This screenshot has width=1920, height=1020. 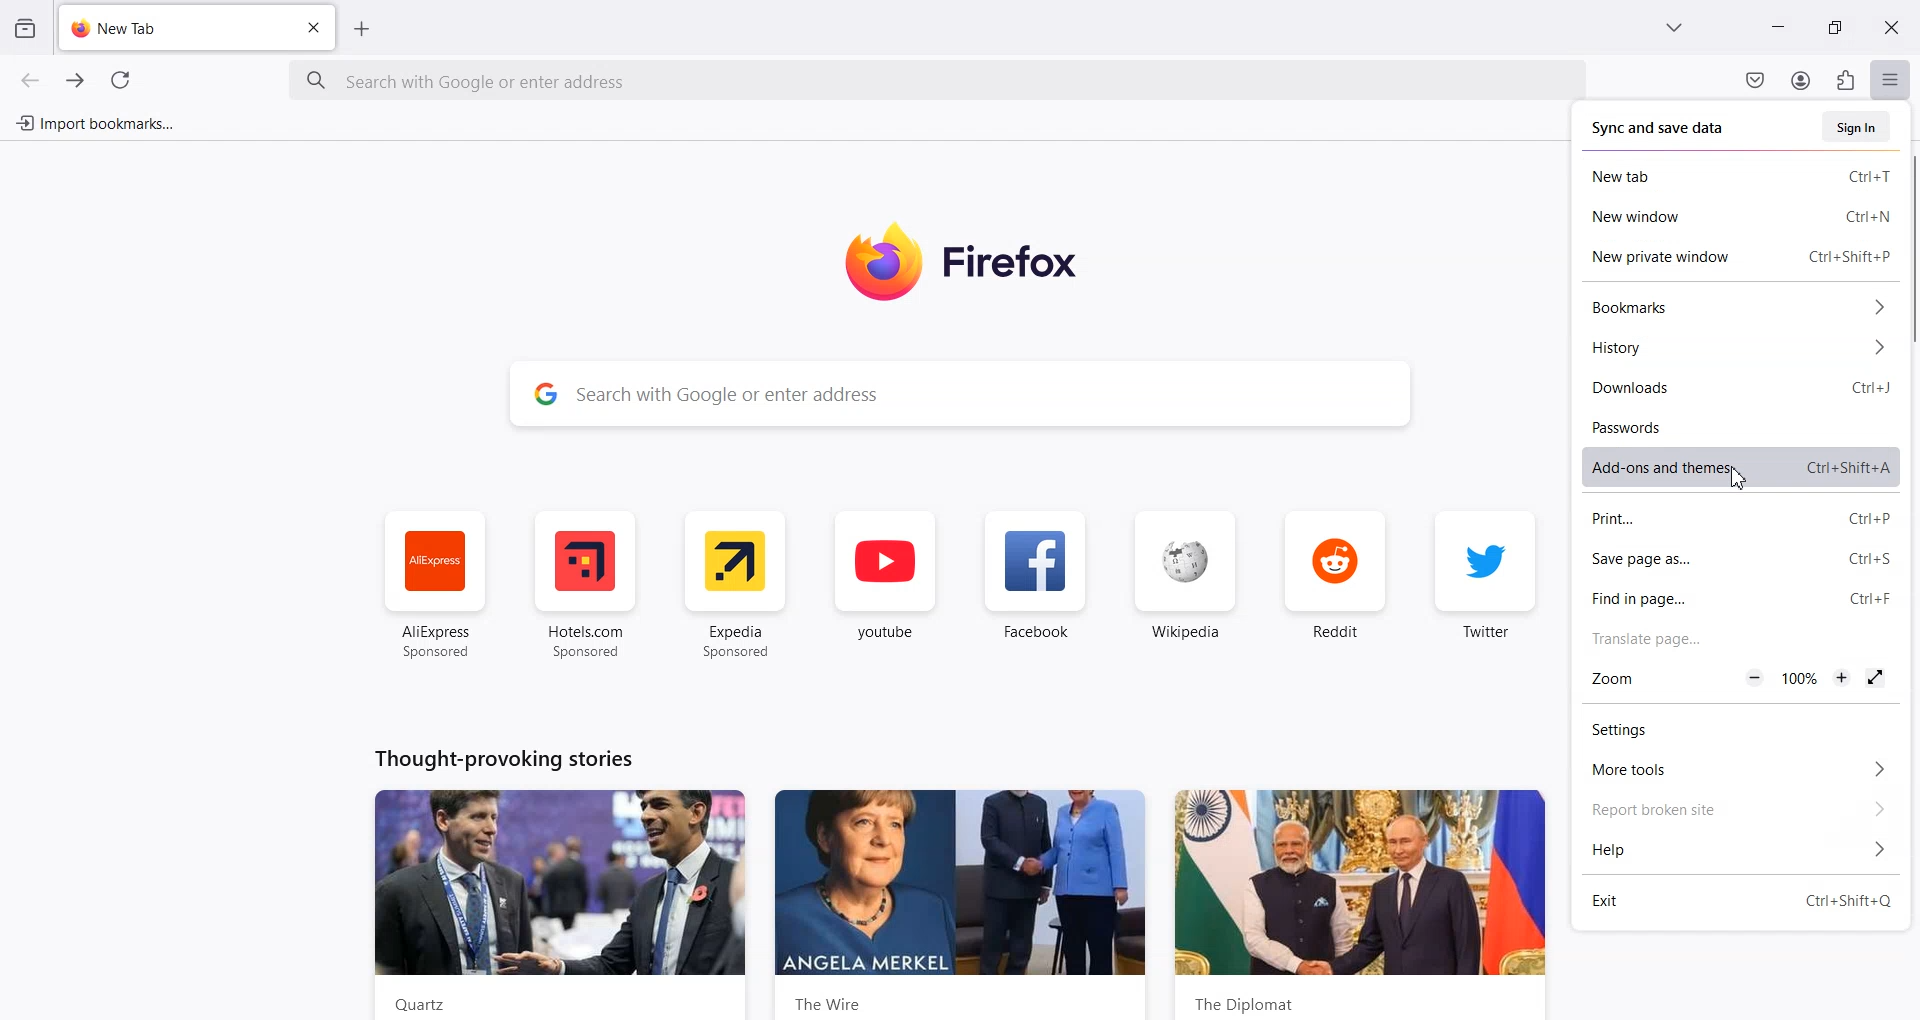 I want to click on Expedia Sponsored, so click(x=737, y=584).